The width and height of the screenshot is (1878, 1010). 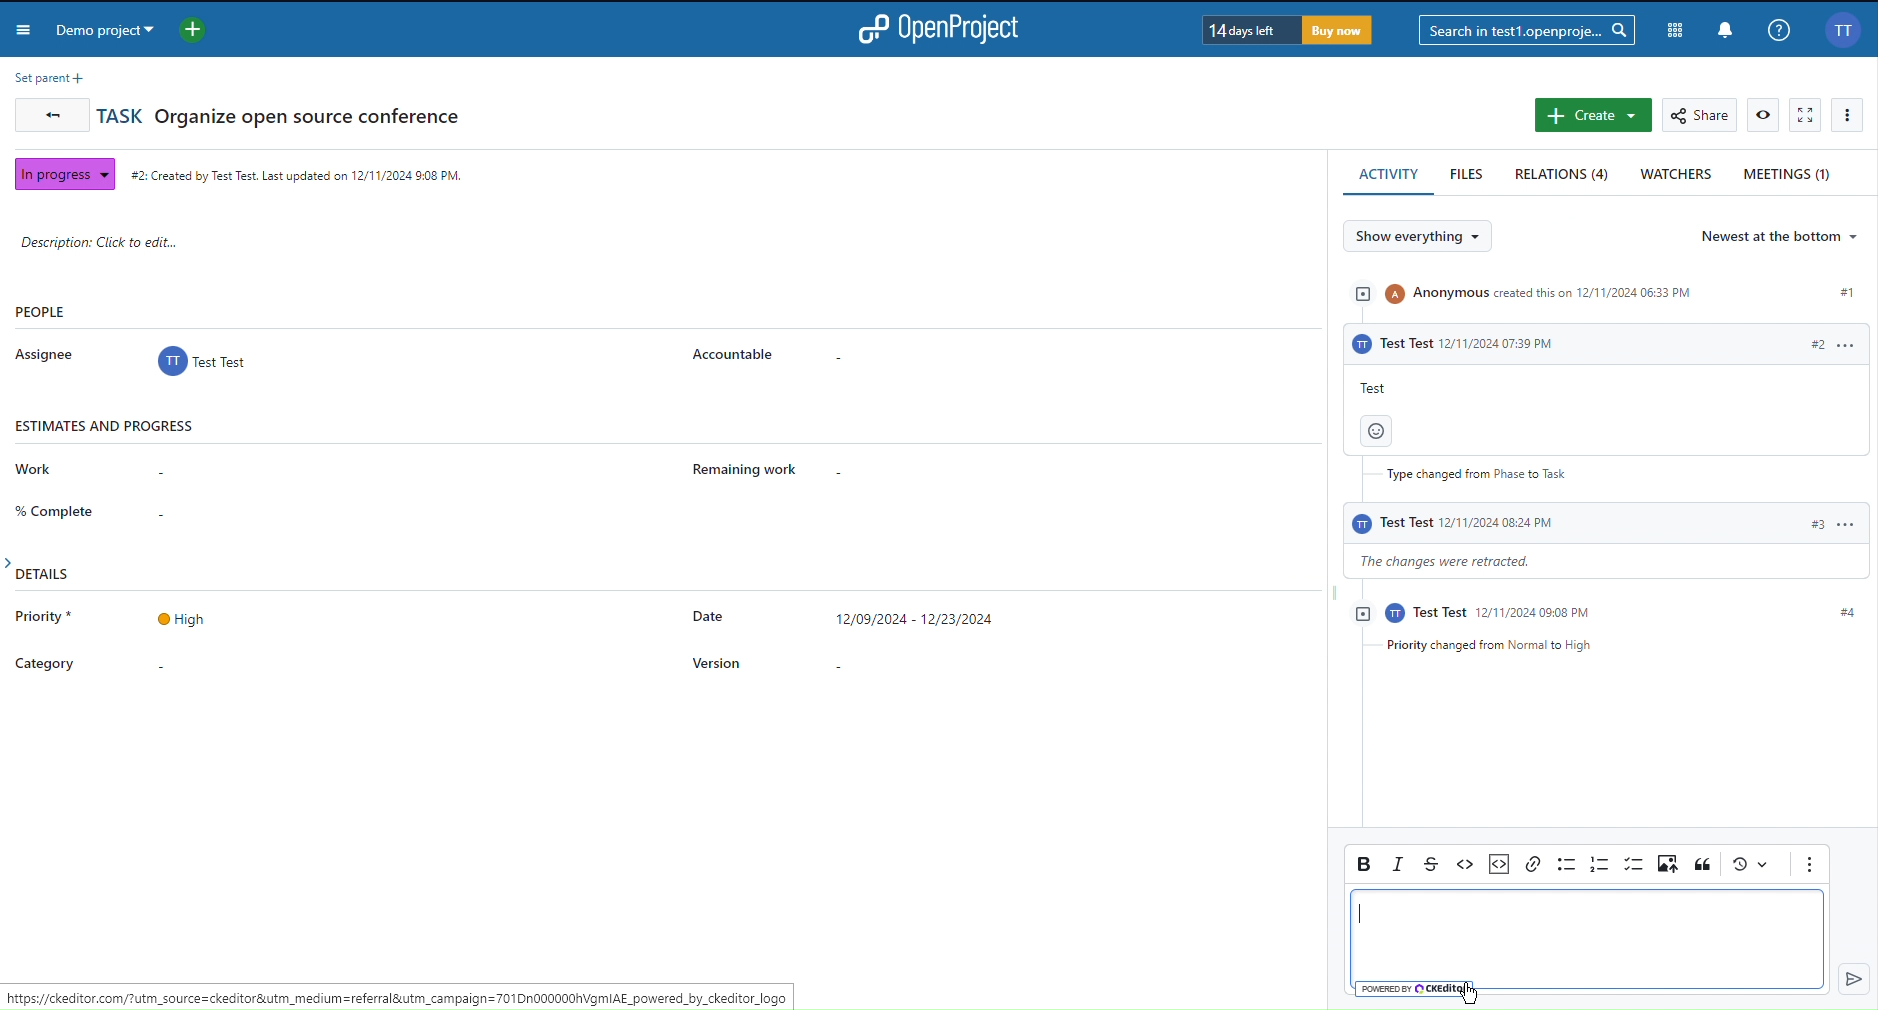 I want to click on Meetings, so click(x=1790, y=173).